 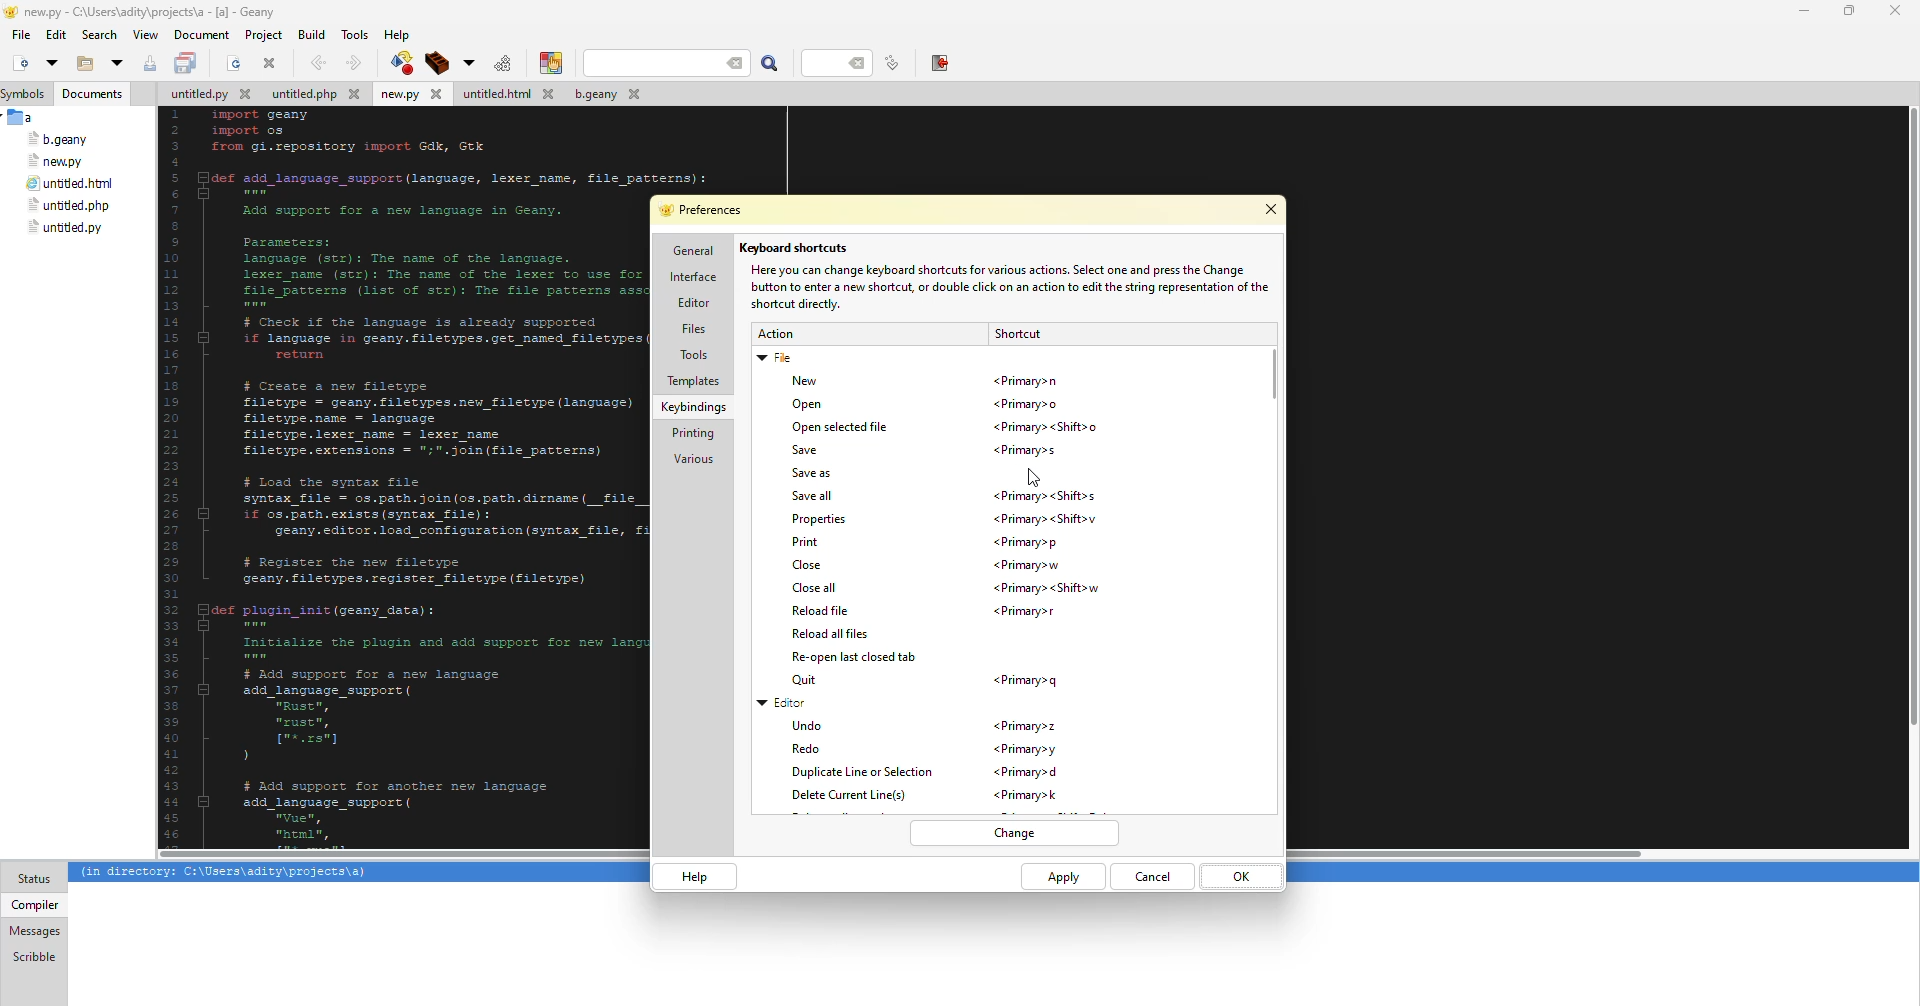 What do you see at coordinates (410, 95) in the screenshot?
I see `file` at bounding box center [410, 95].